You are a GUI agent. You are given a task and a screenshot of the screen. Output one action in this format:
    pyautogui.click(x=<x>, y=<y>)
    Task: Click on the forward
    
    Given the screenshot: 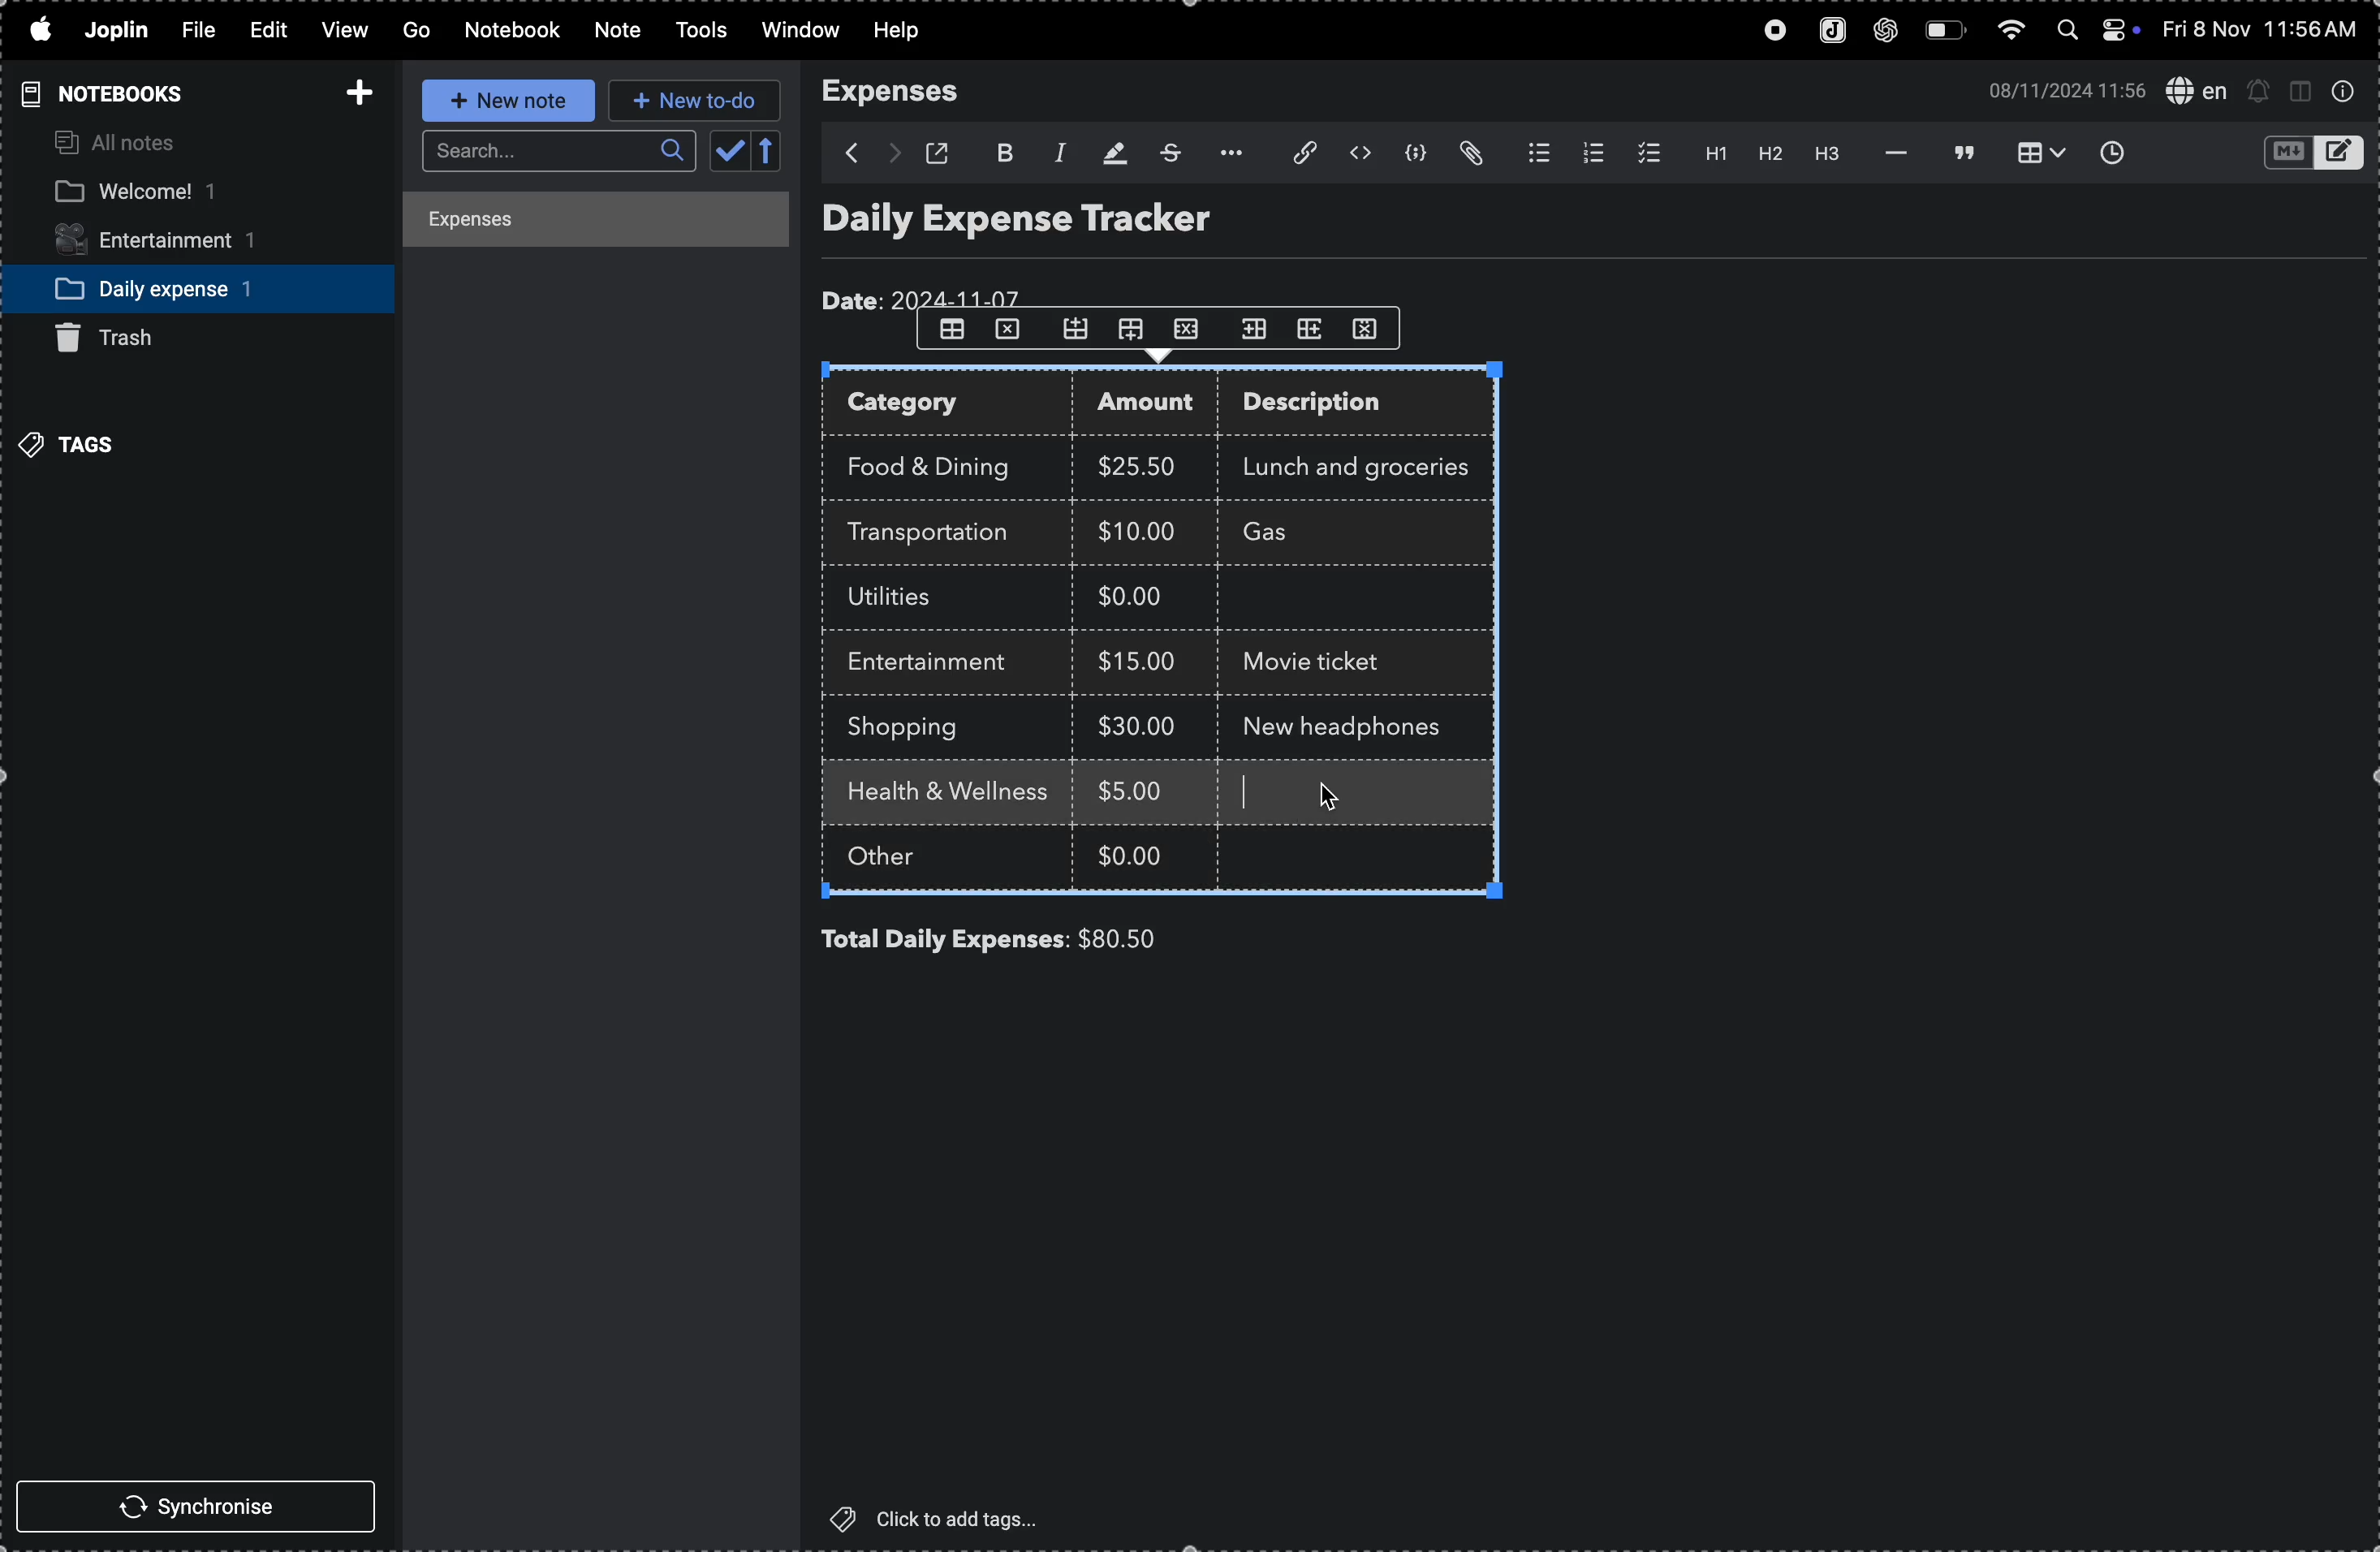 What is the action you would take?
    pyautogui.click(x=892, y=154)
    